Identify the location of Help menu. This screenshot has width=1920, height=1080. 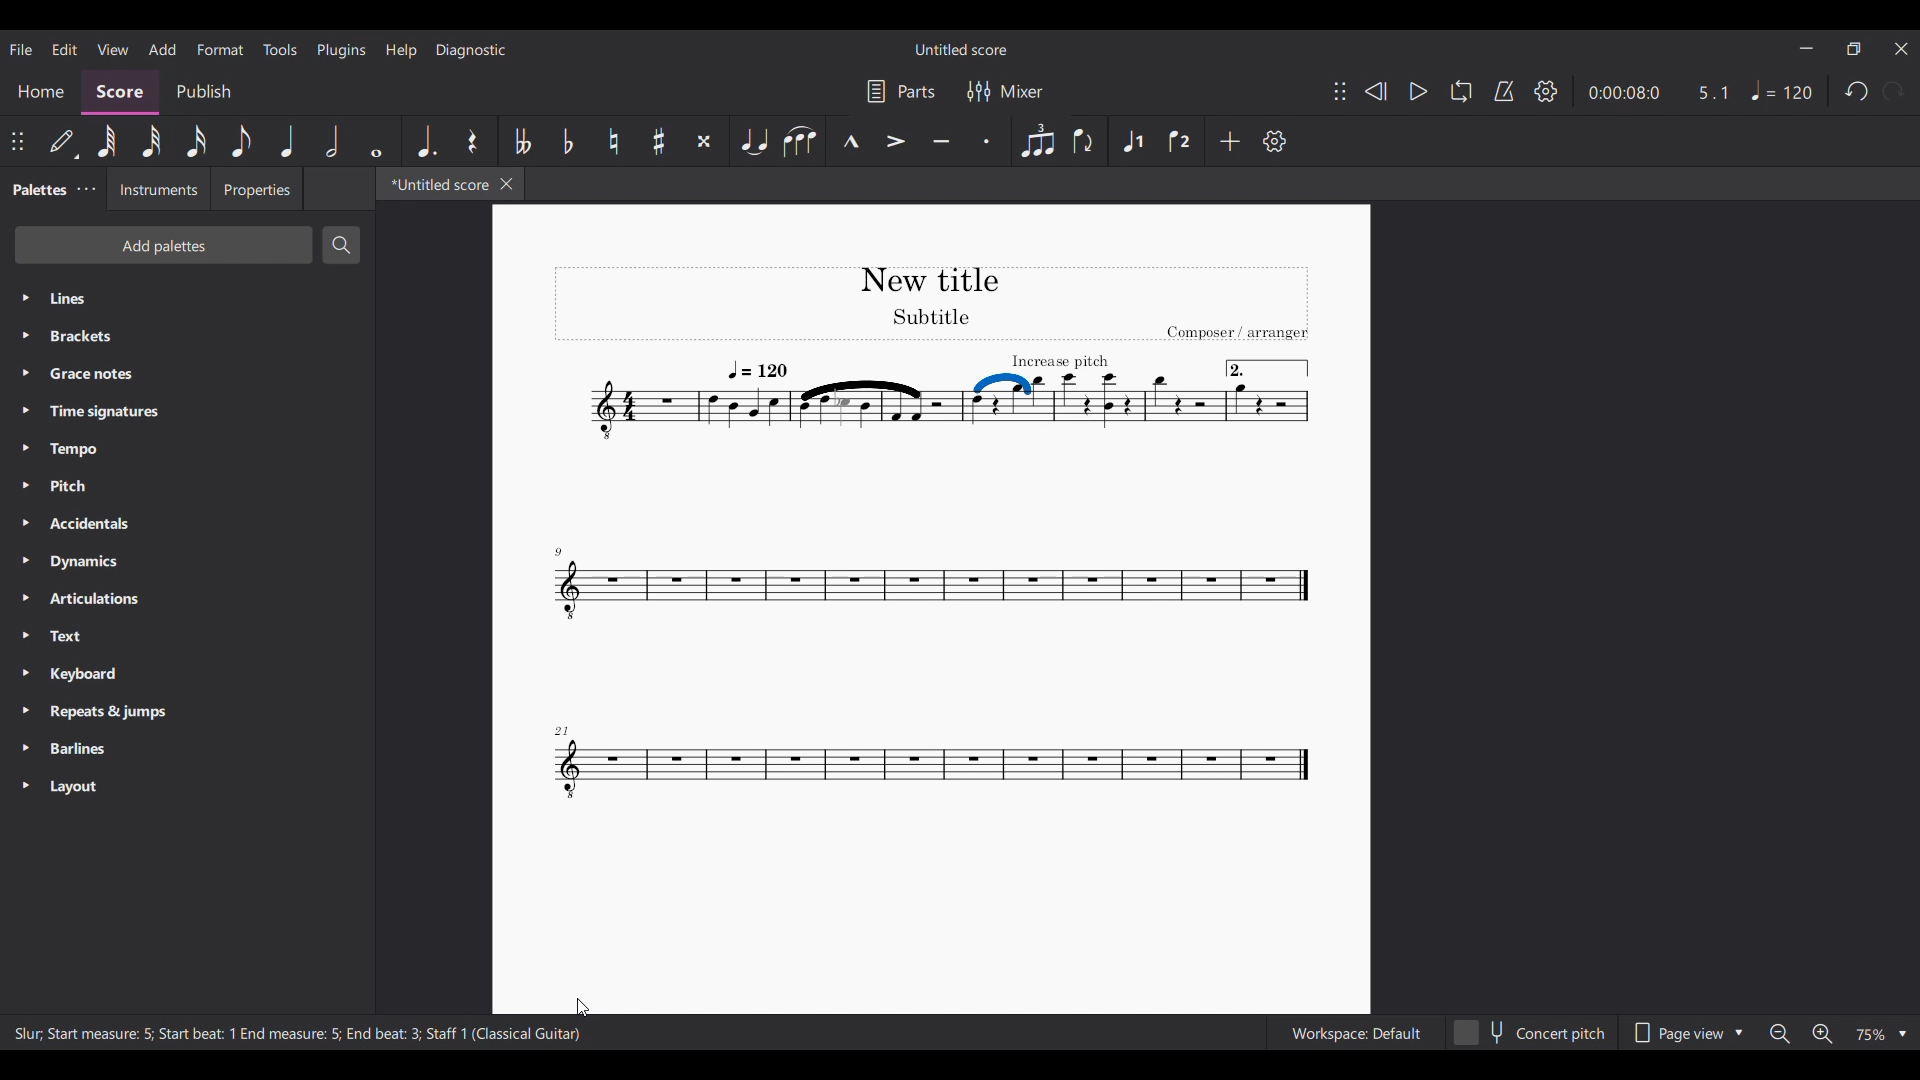
(402, 51).